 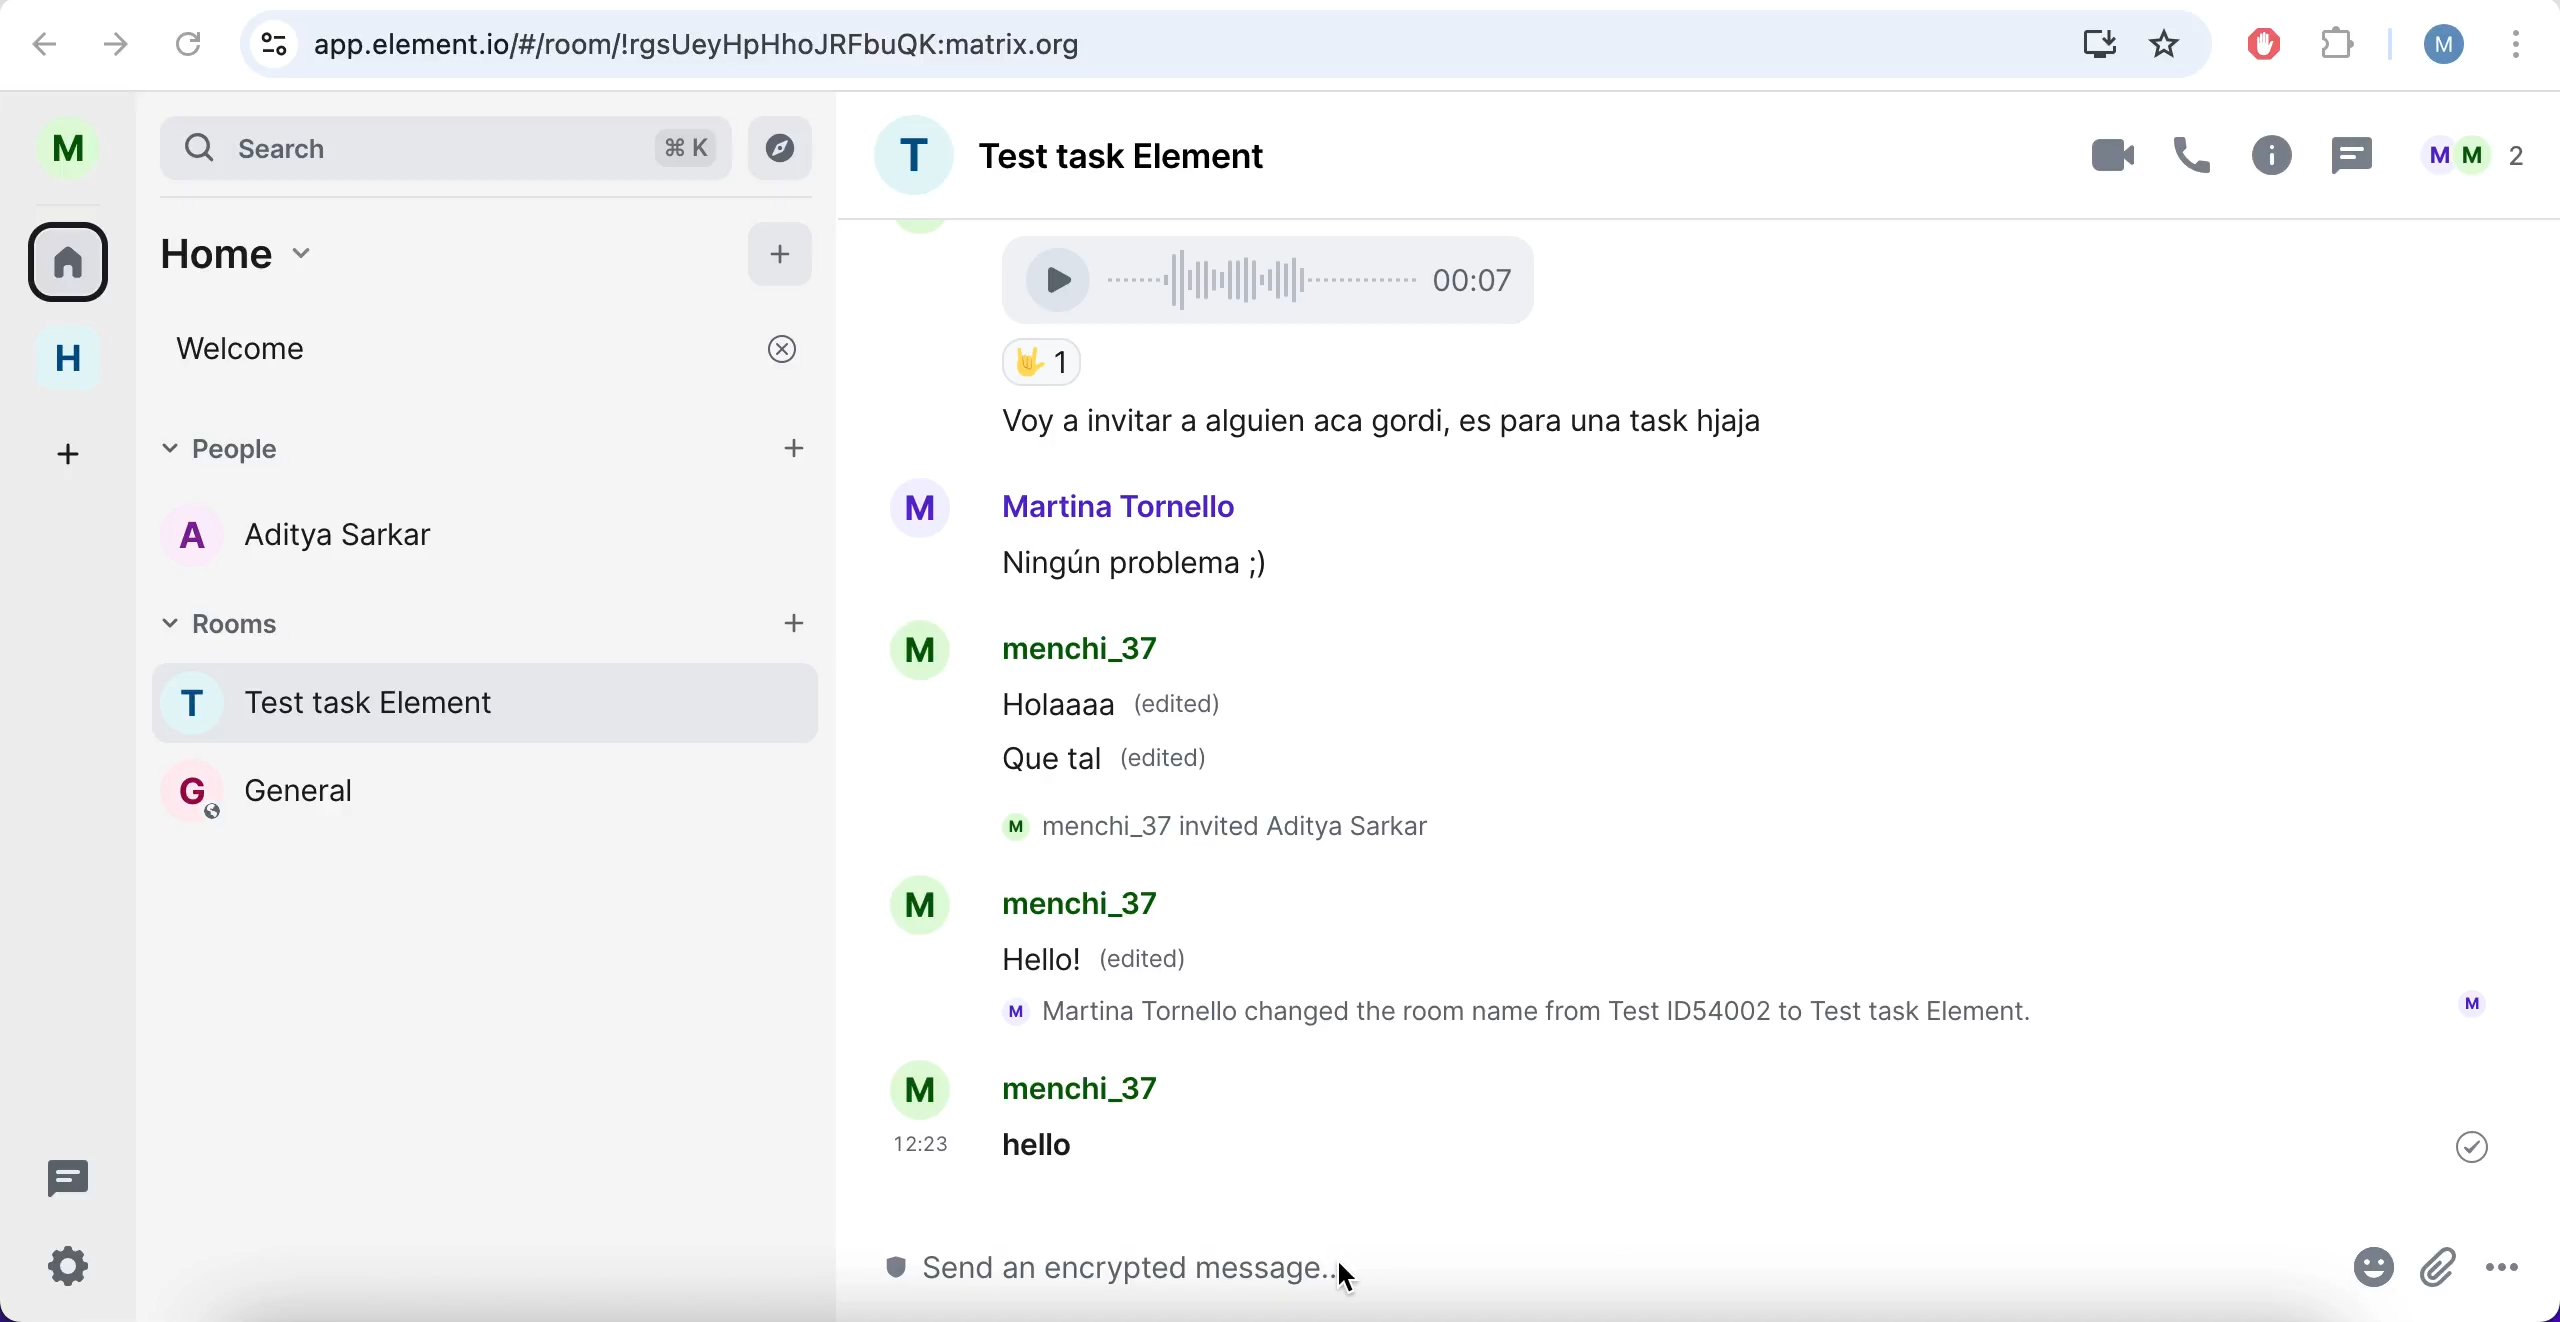 I want to click on User Icon, so click(x=2472, y=1003).